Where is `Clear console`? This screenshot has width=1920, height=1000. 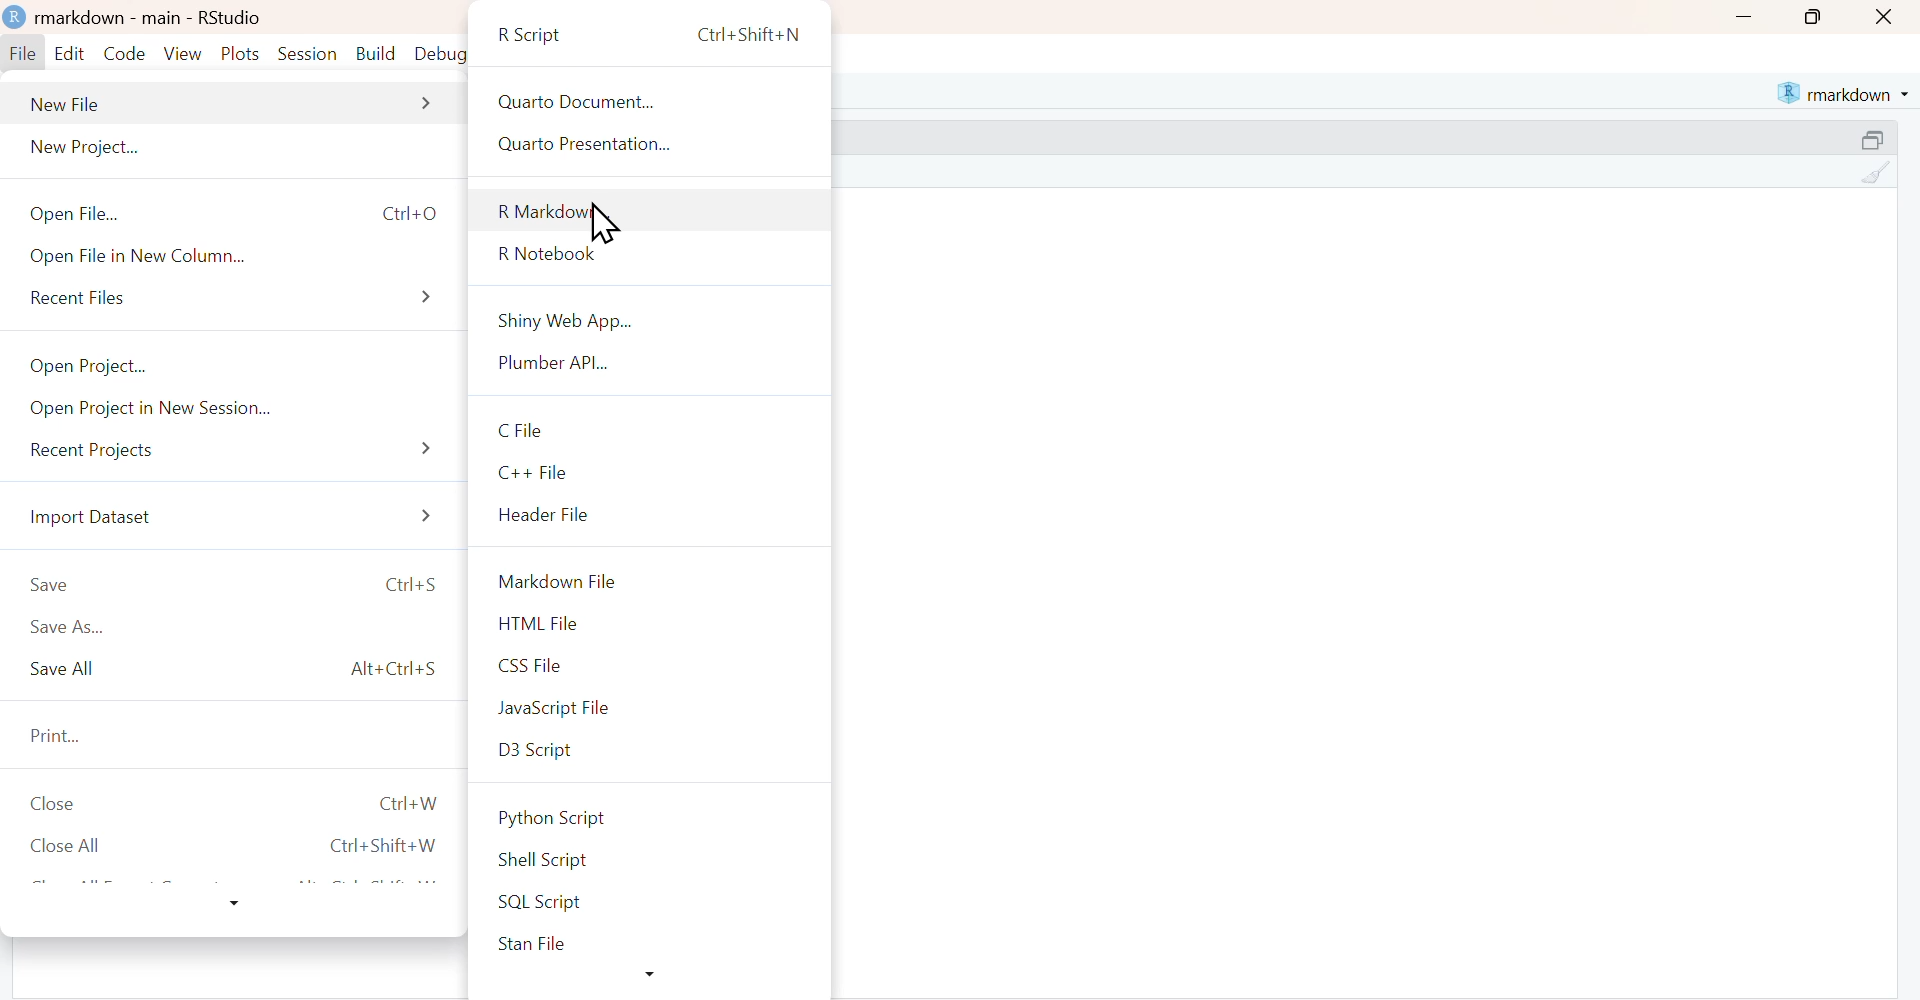 Clear console is located at coordinates (1874, 173).